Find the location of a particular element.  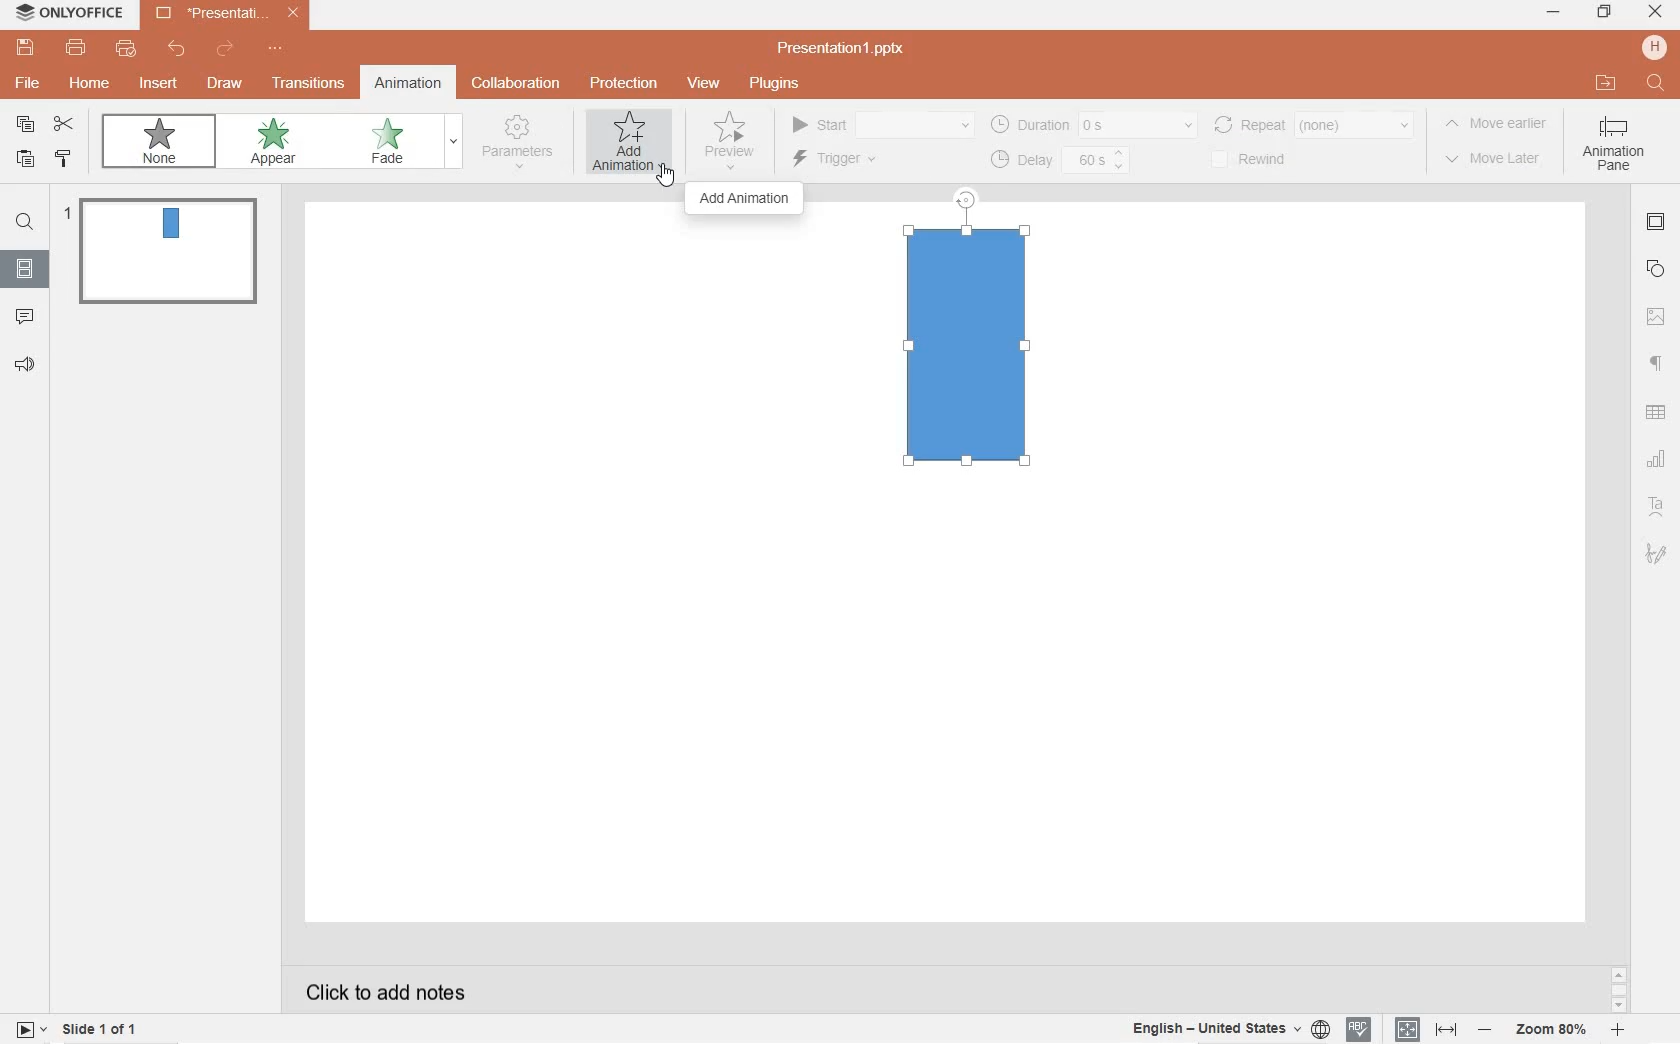

click to add notes is located at coordinates (378, 990).